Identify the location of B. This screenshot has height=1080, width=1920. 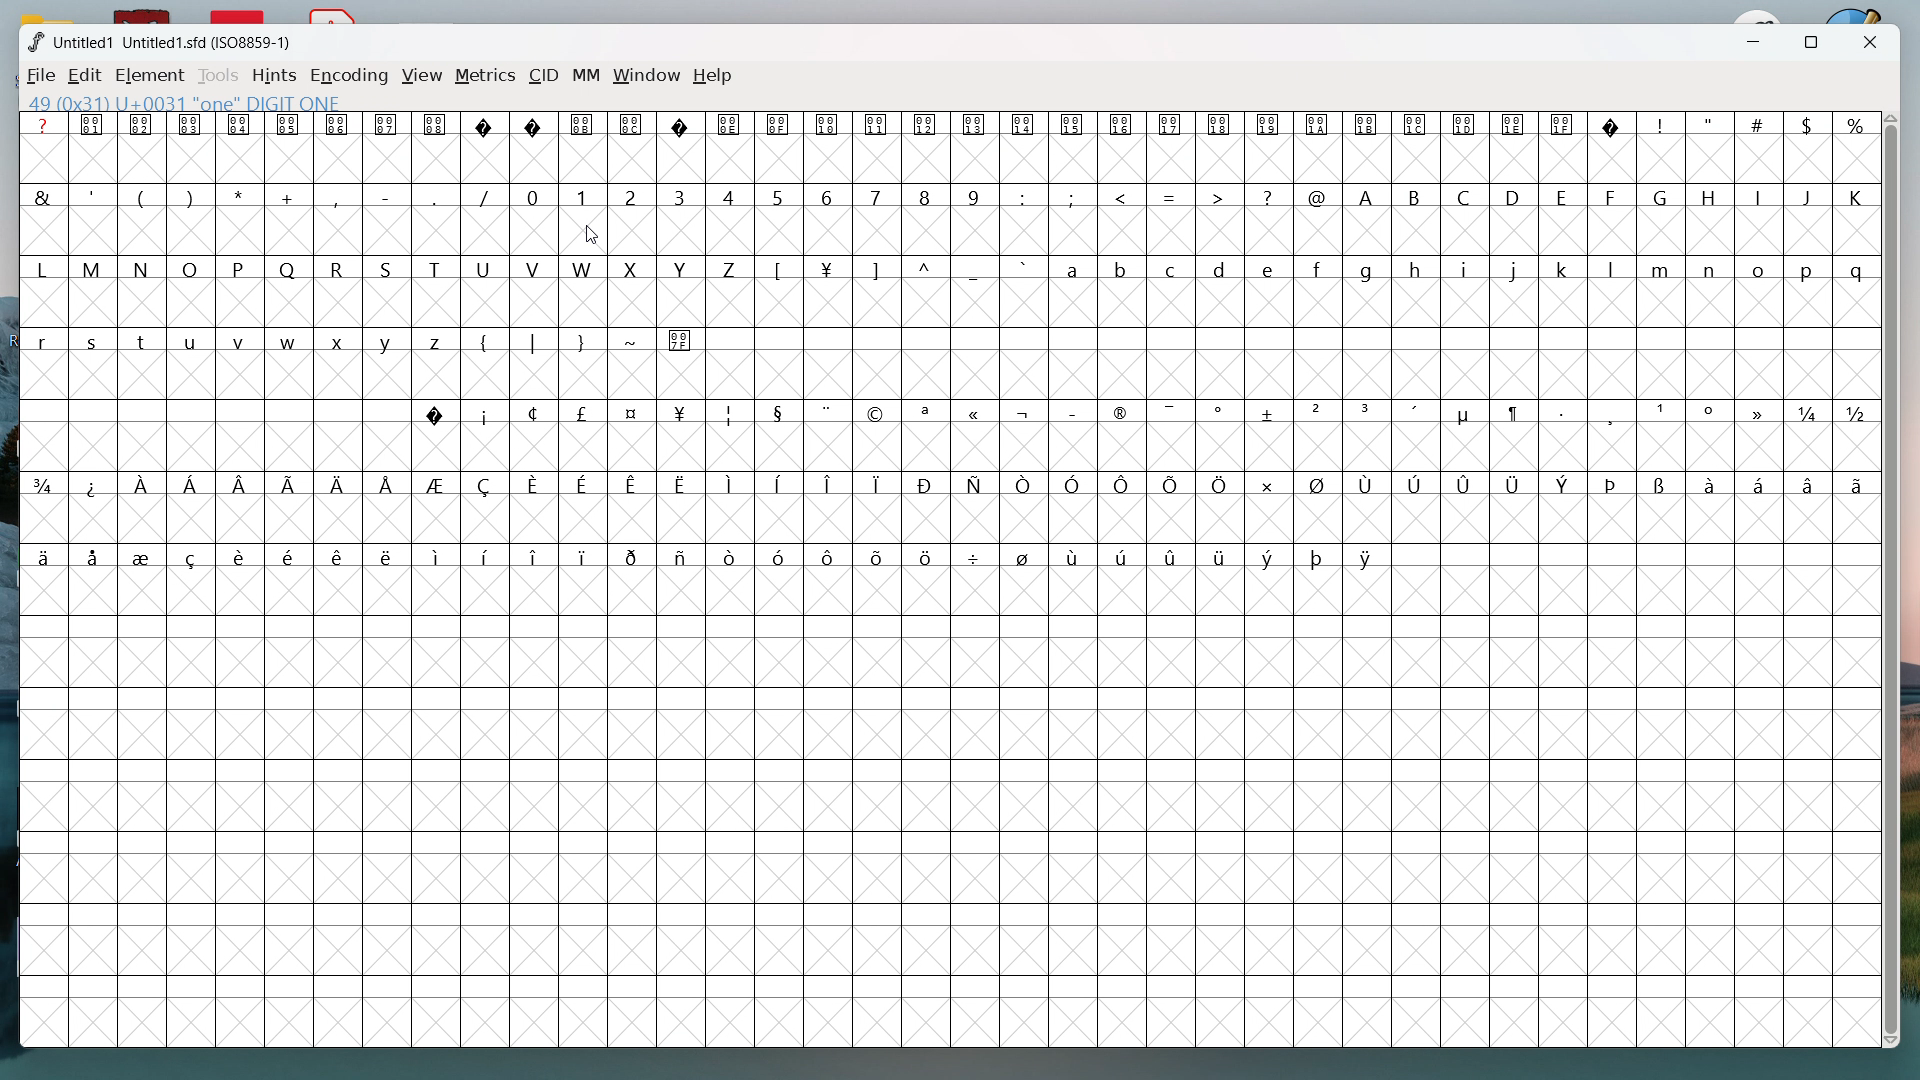
(1418, 196).